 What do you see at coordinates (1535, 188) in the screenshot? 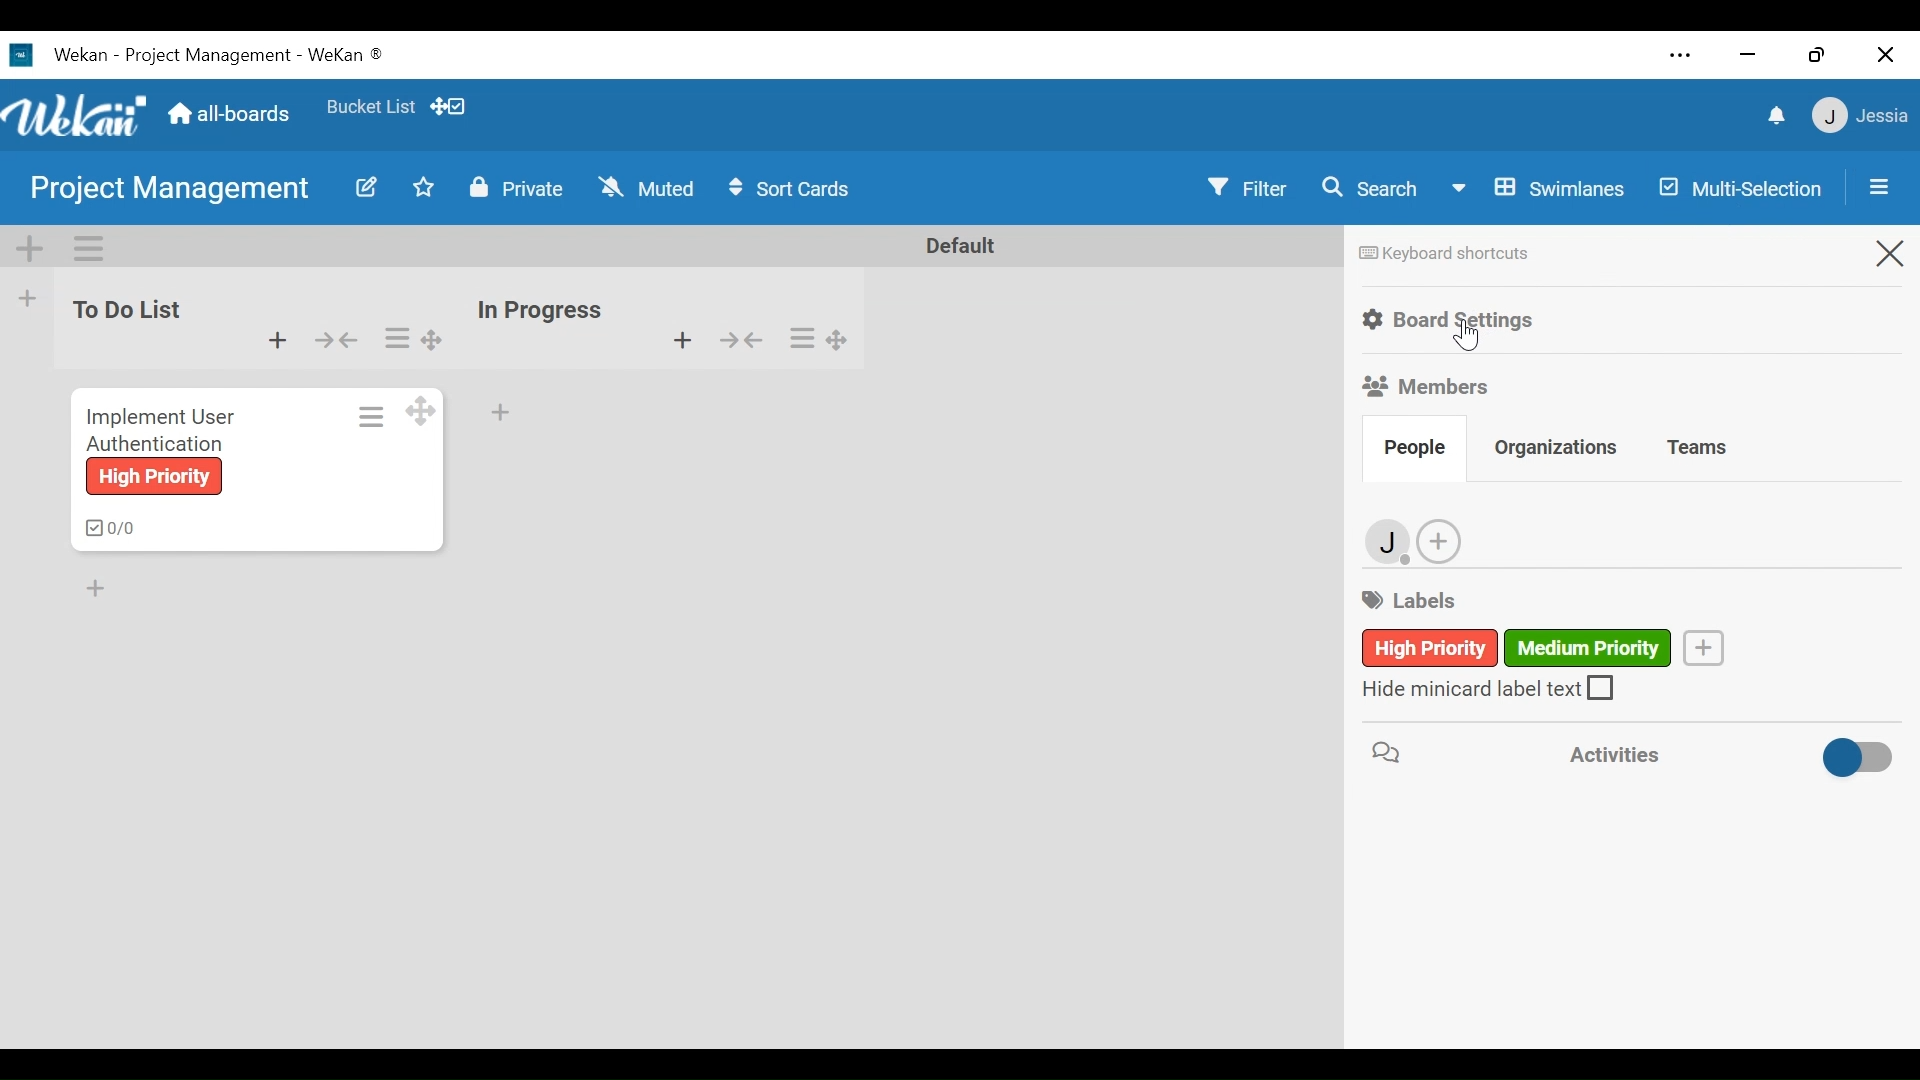
I see `Board View` at bounding box center [1535, 188].